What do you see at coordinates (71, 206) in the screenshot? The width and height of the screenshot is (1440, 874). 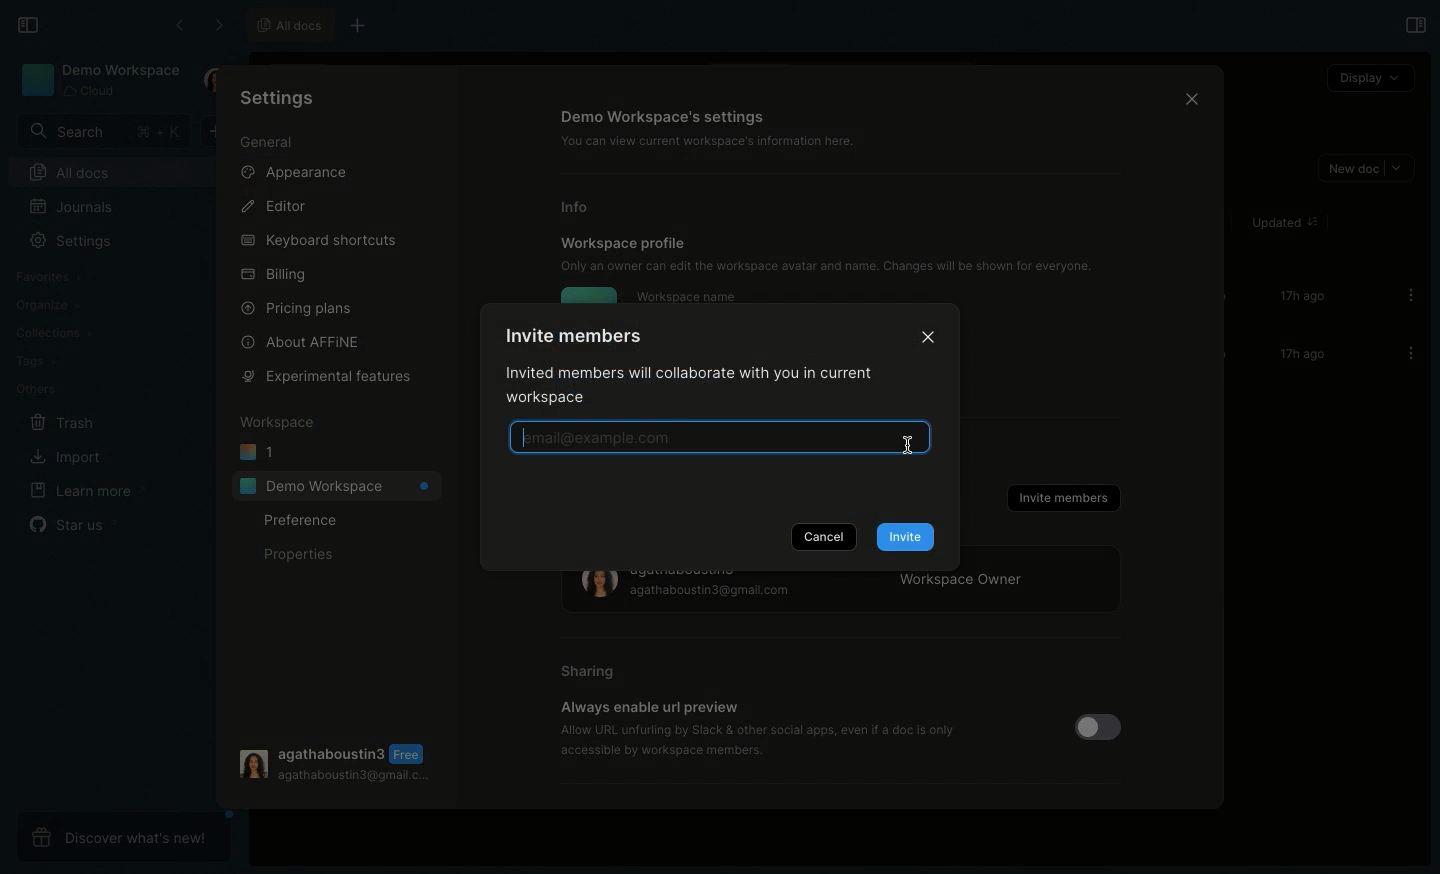 I see `Journals` at bounding box center [71, 206].